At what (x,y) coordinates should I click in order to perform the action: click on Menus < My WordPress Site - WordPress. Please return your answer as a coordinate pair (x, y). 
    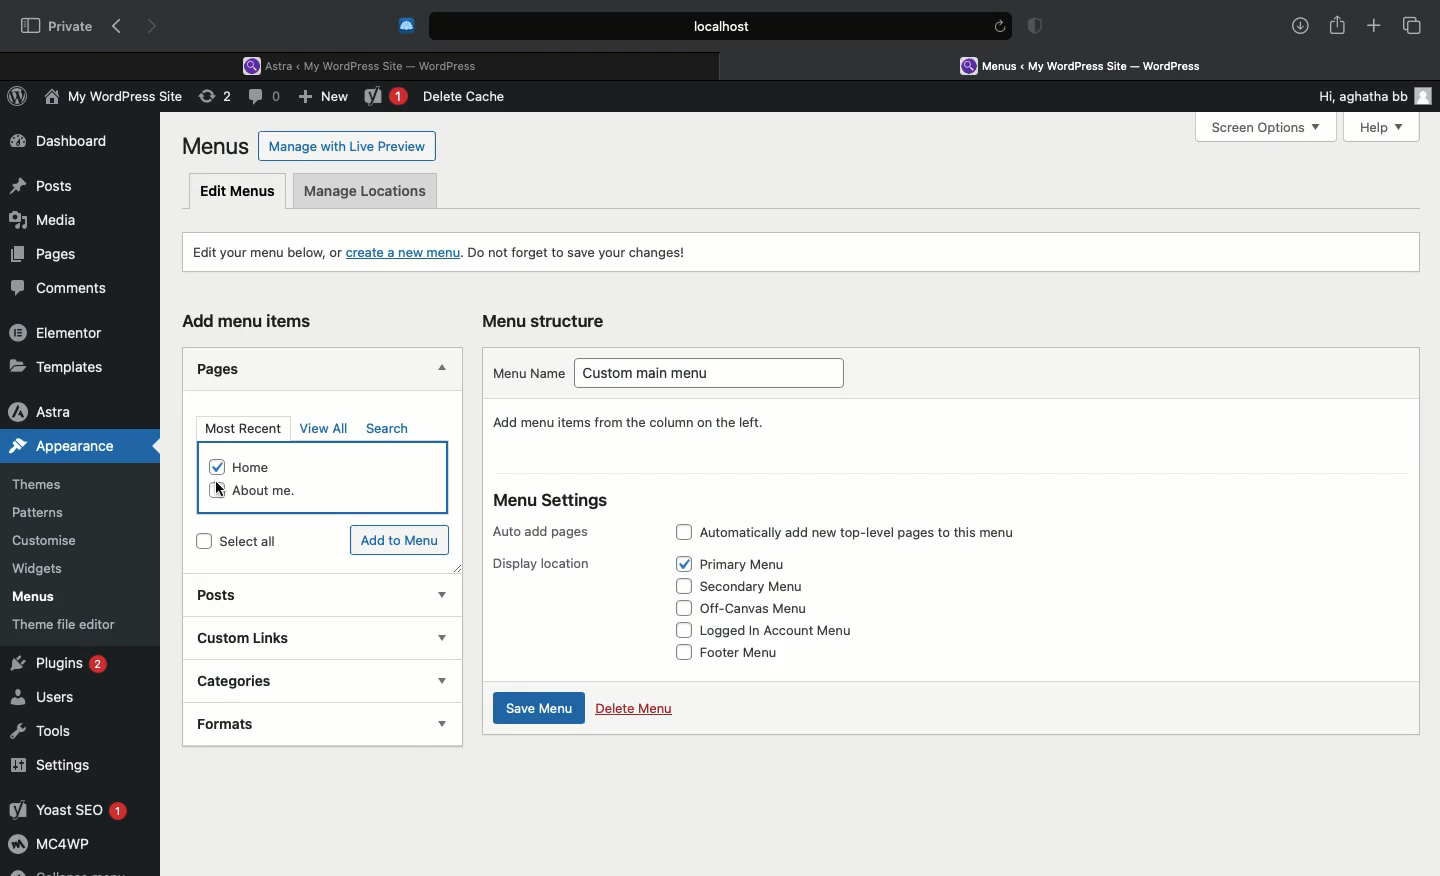
    Looking at the image, I should click on (1096, 65).